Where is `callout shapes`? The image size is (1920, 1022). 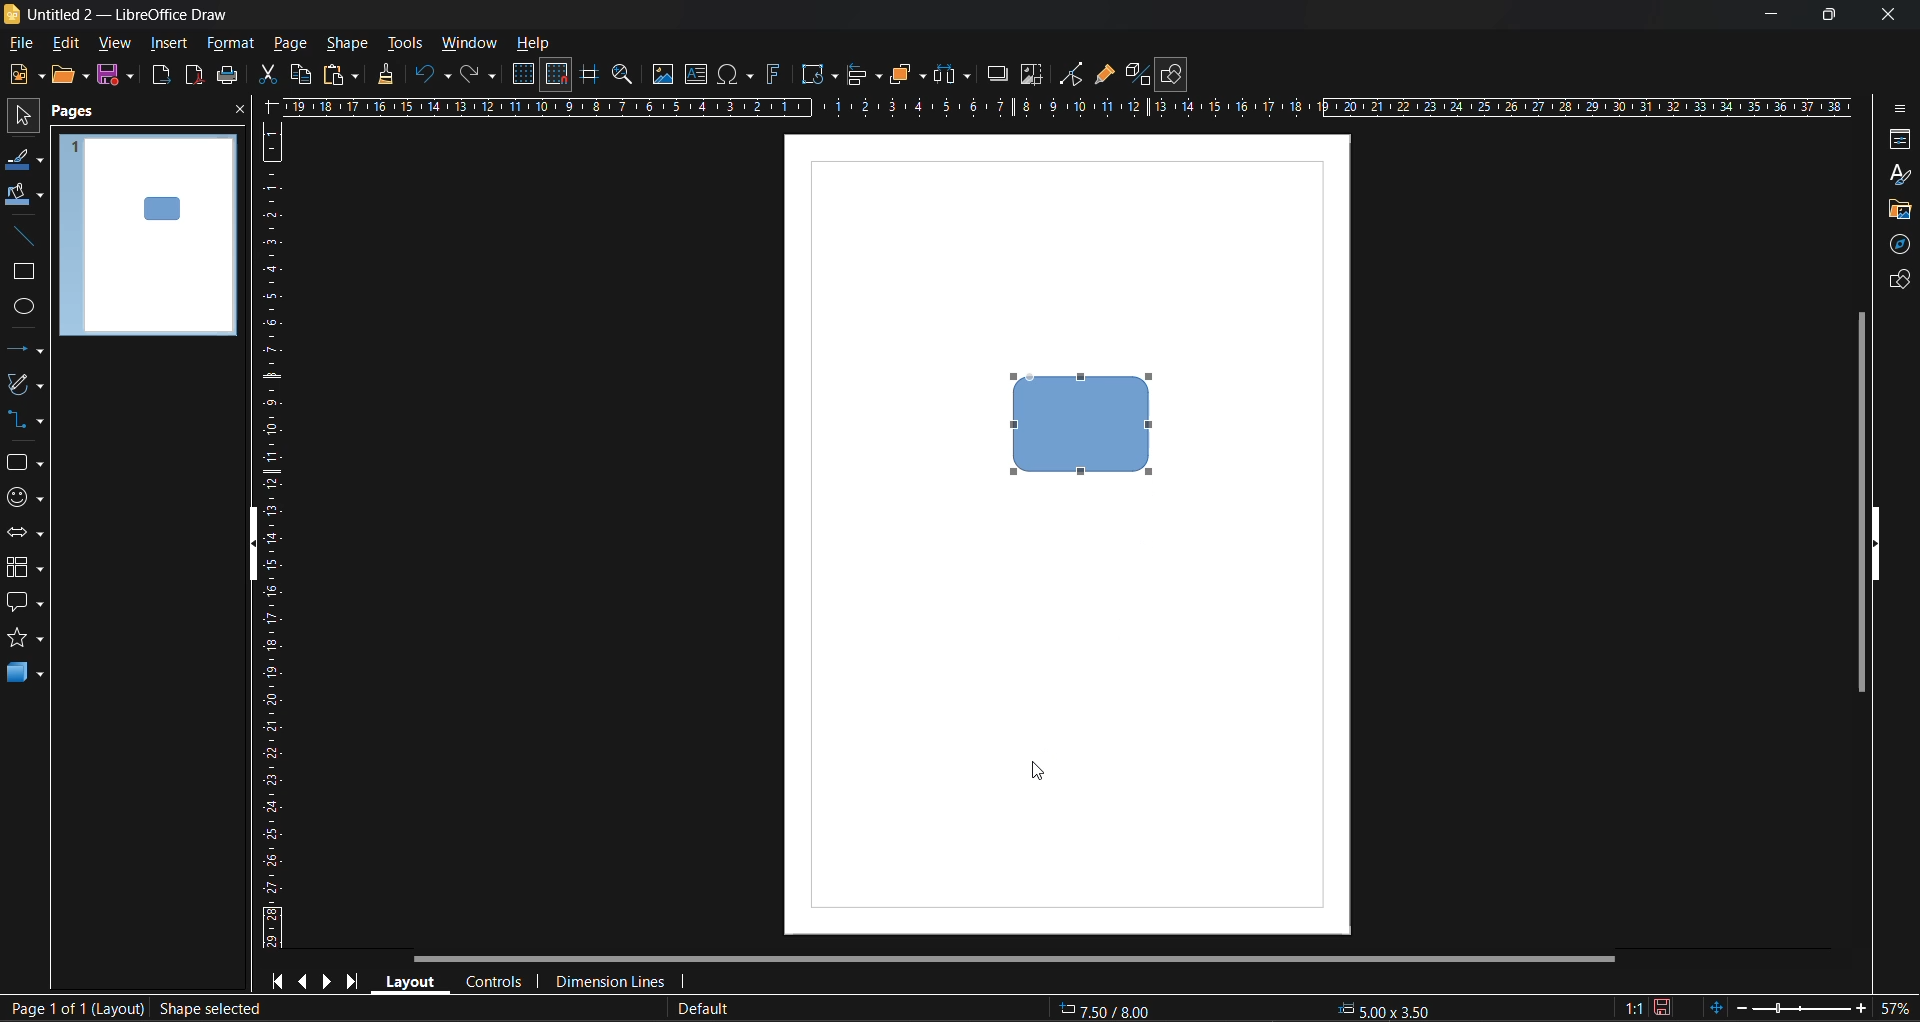
callout shapes is located at coordinates (24, 602).